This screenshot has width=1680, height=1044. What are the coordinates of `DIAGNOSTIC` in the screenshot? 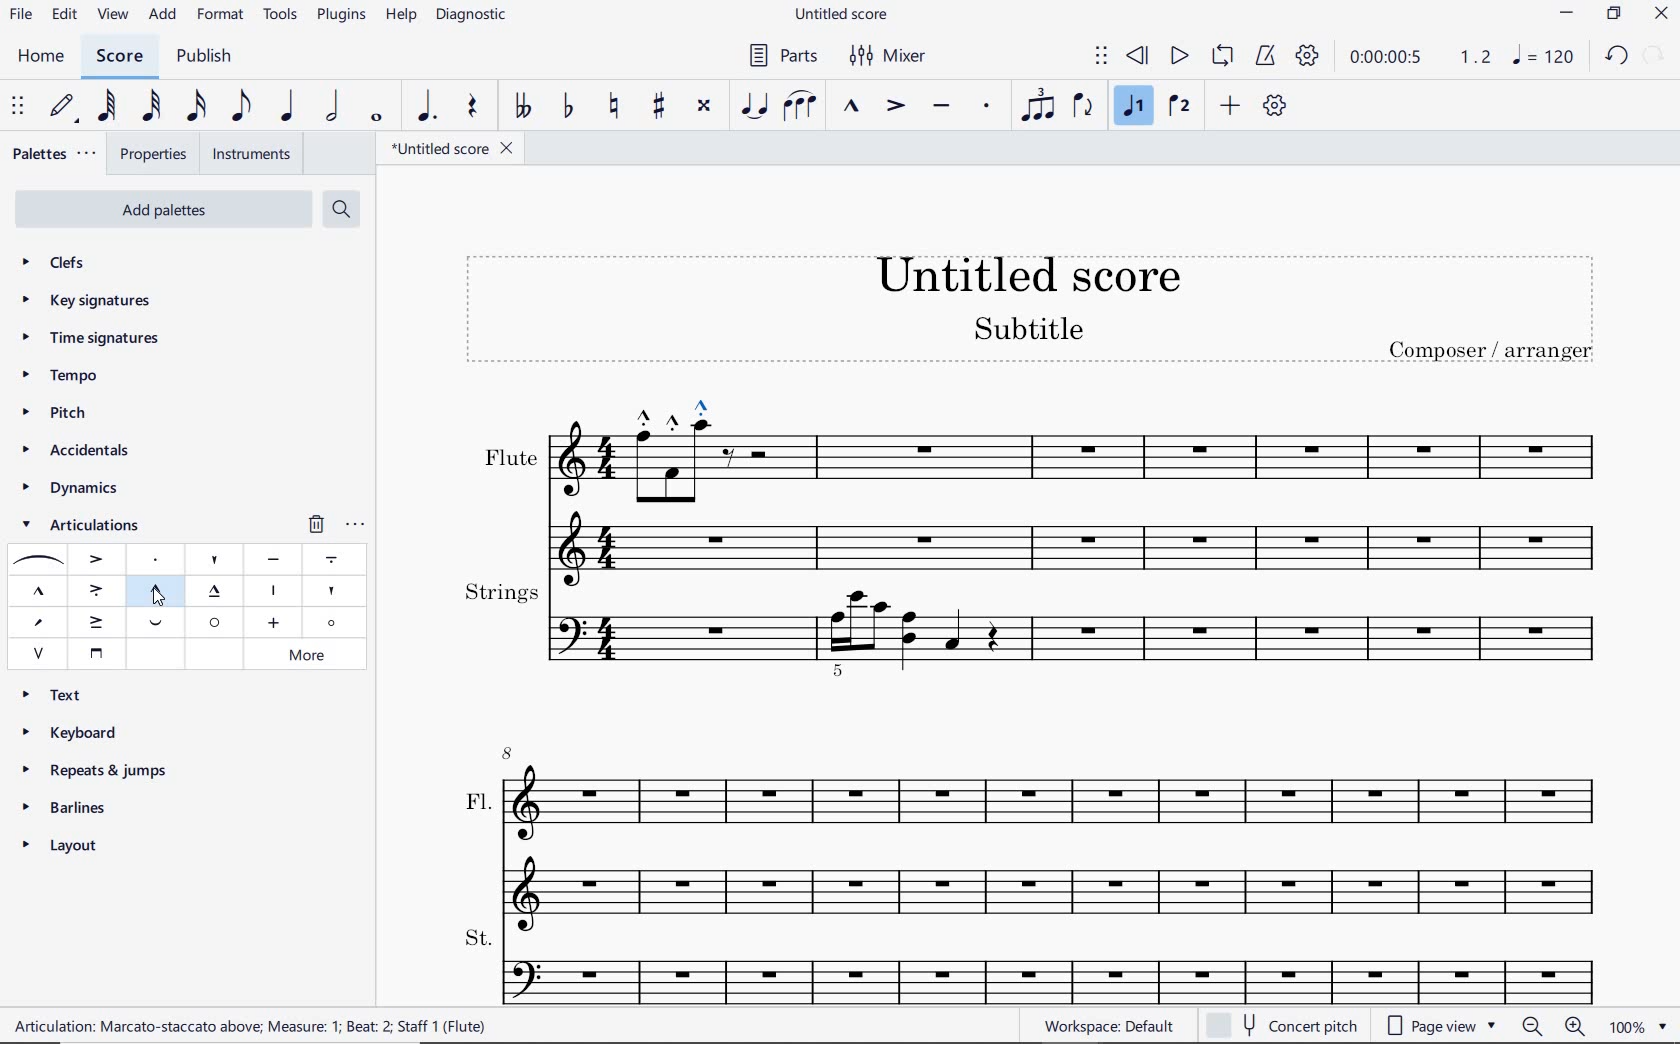 It's located at (475, 16).